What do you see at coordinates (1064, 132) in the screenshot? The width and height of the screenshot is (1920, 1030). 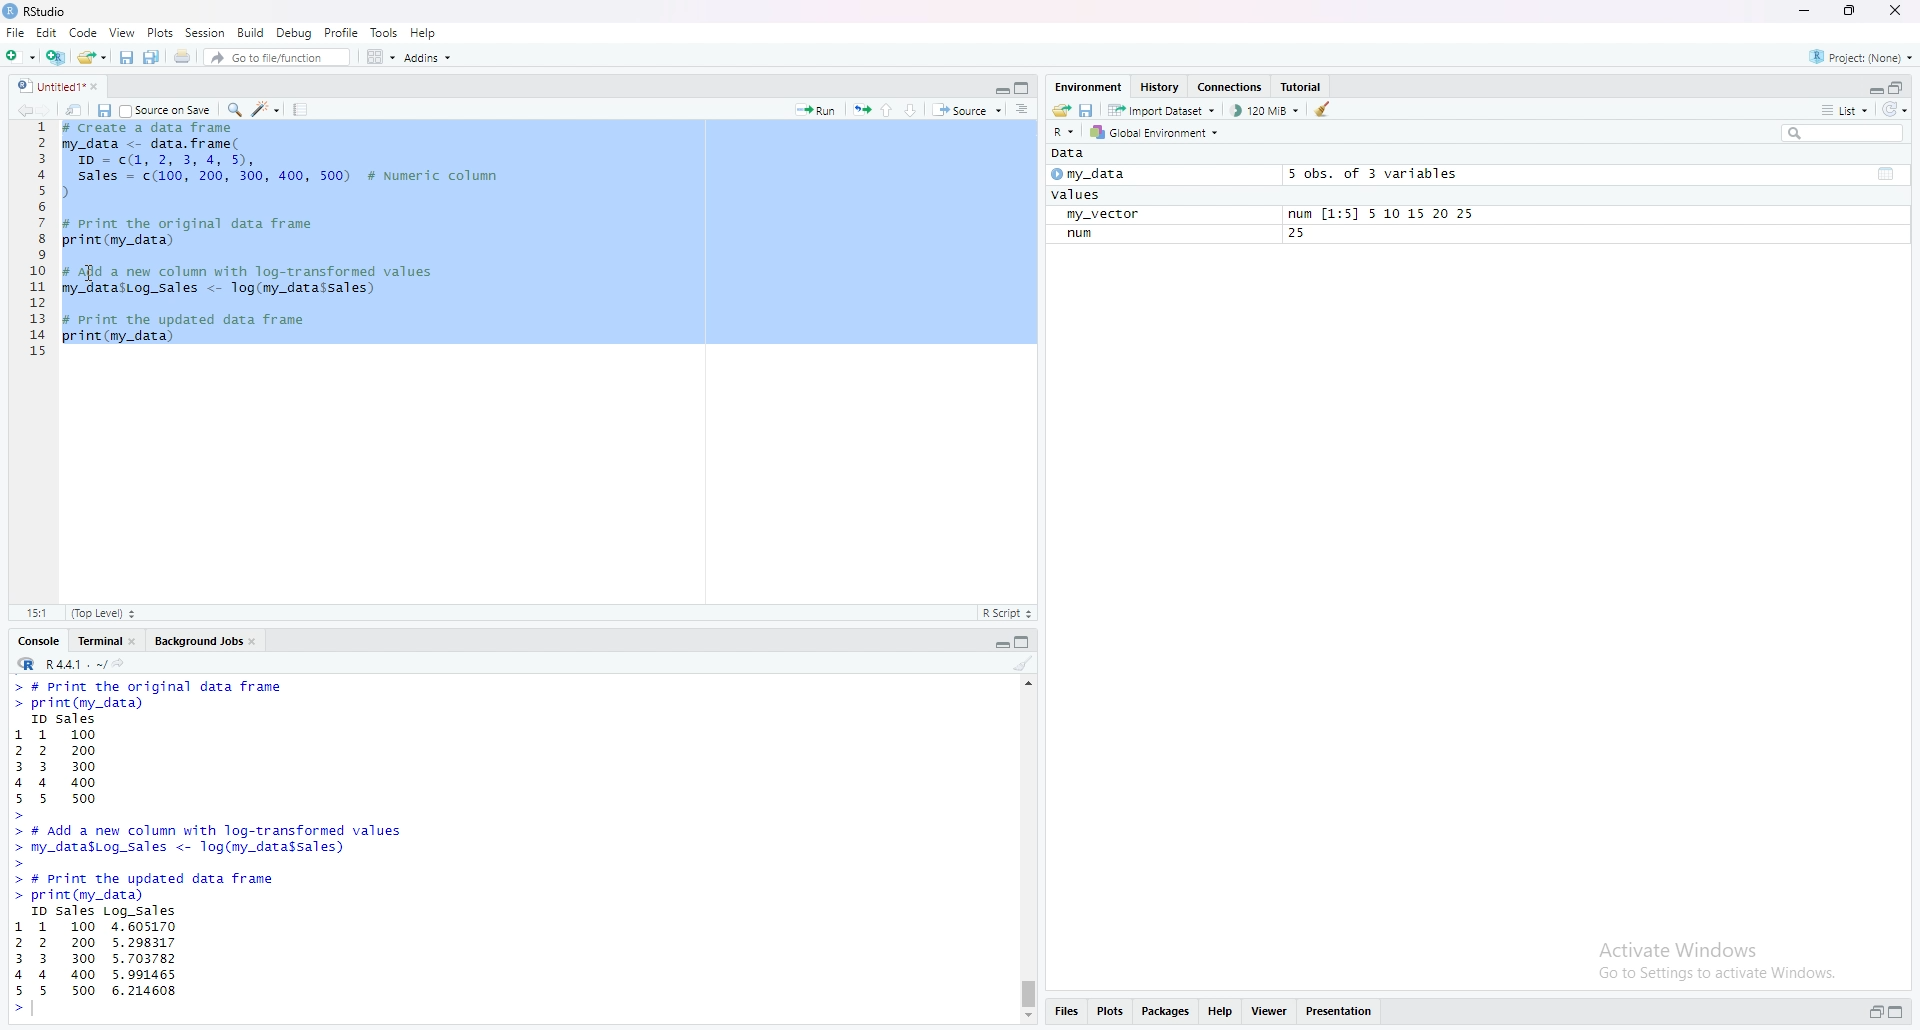 I see `language change` at bounding box center [1064, 132].